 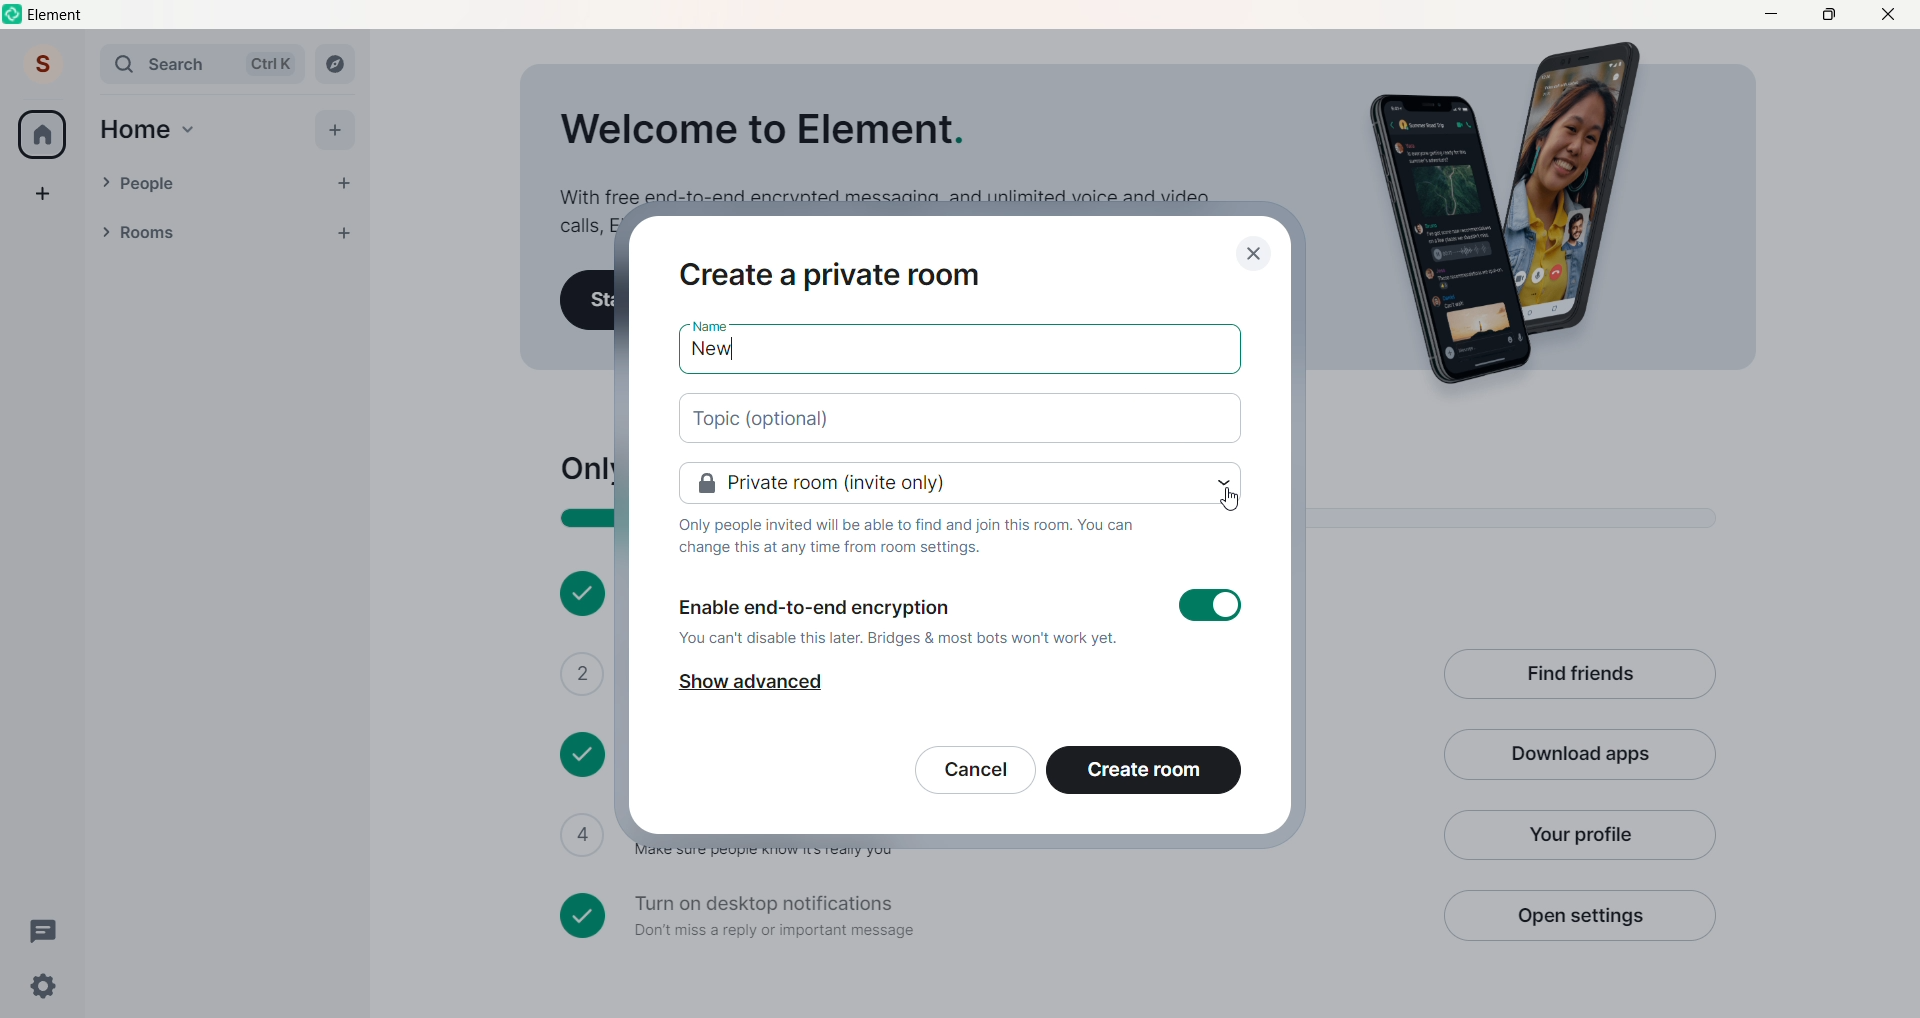 What do you see at coordinates (336, 64) in the screenshot?
I see `Explore Rooms` at bounding box center [336, 64].